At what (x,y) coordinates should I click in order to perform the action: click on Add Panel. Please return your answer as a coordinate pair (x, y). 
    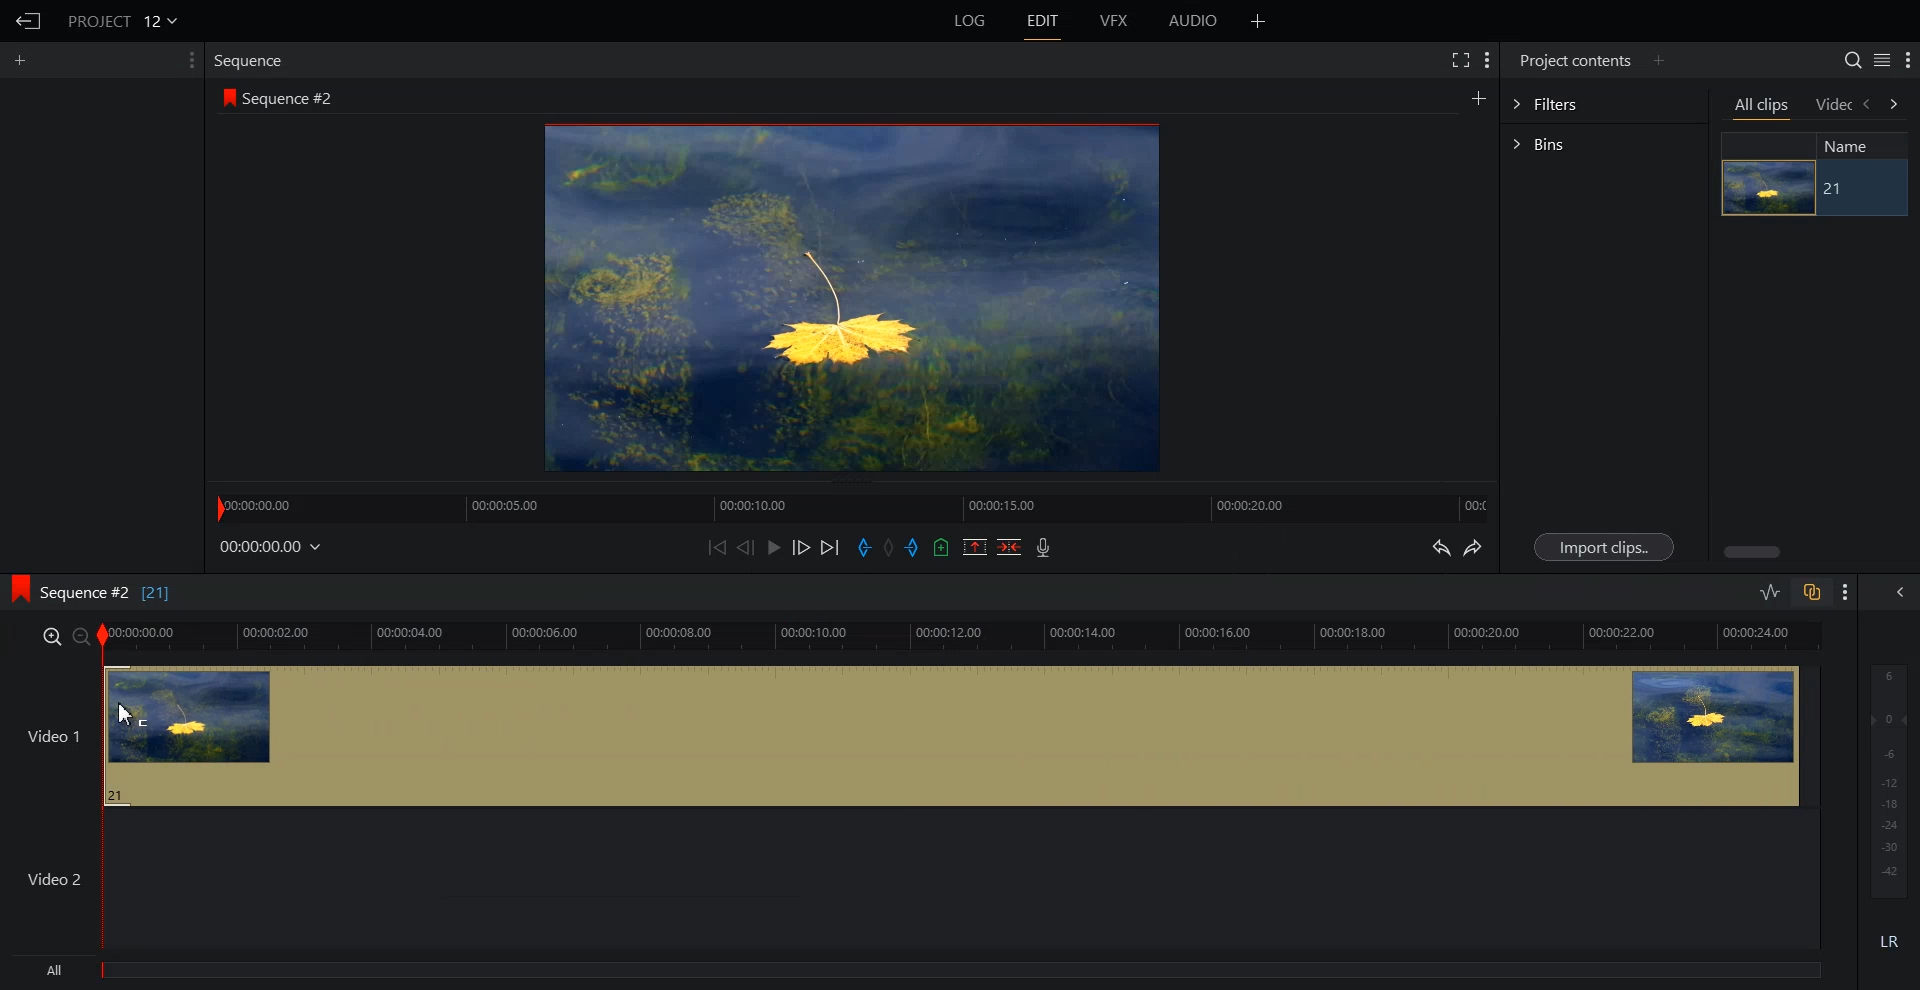
    Looking at the image, I should click on (1661, 60).